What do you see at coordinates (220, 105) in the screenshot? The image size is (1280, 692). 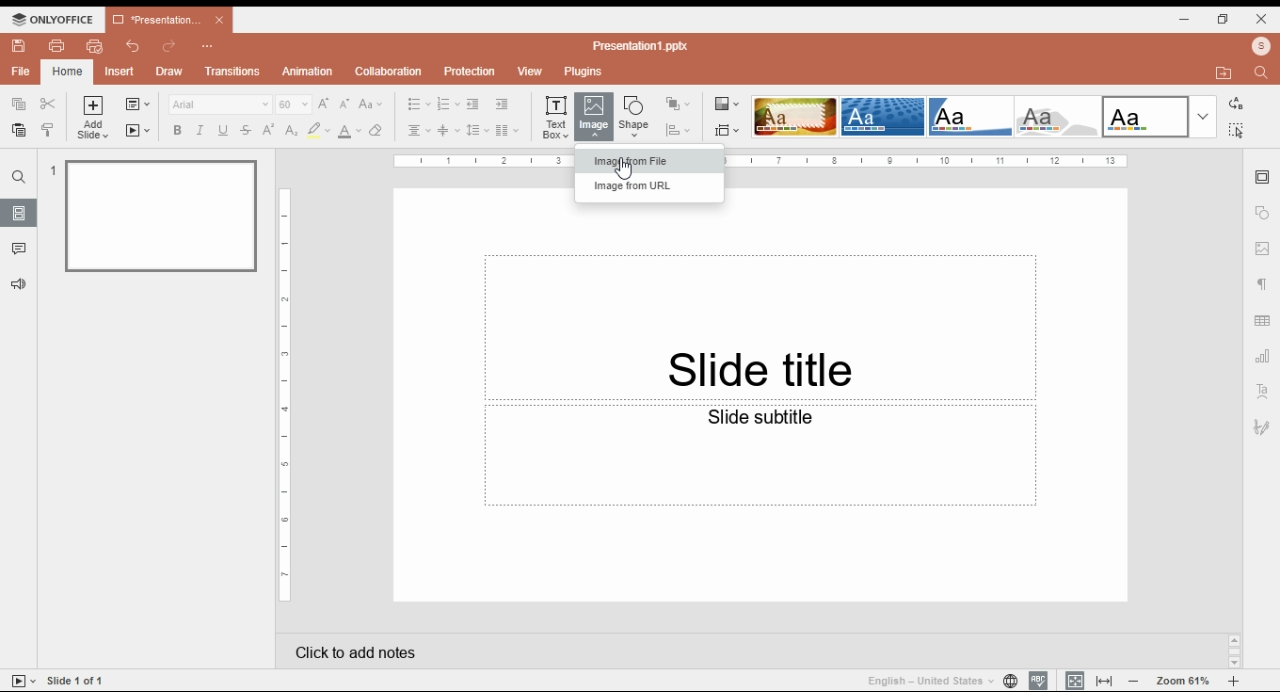 I see `font` at bounding box center [220, 105].